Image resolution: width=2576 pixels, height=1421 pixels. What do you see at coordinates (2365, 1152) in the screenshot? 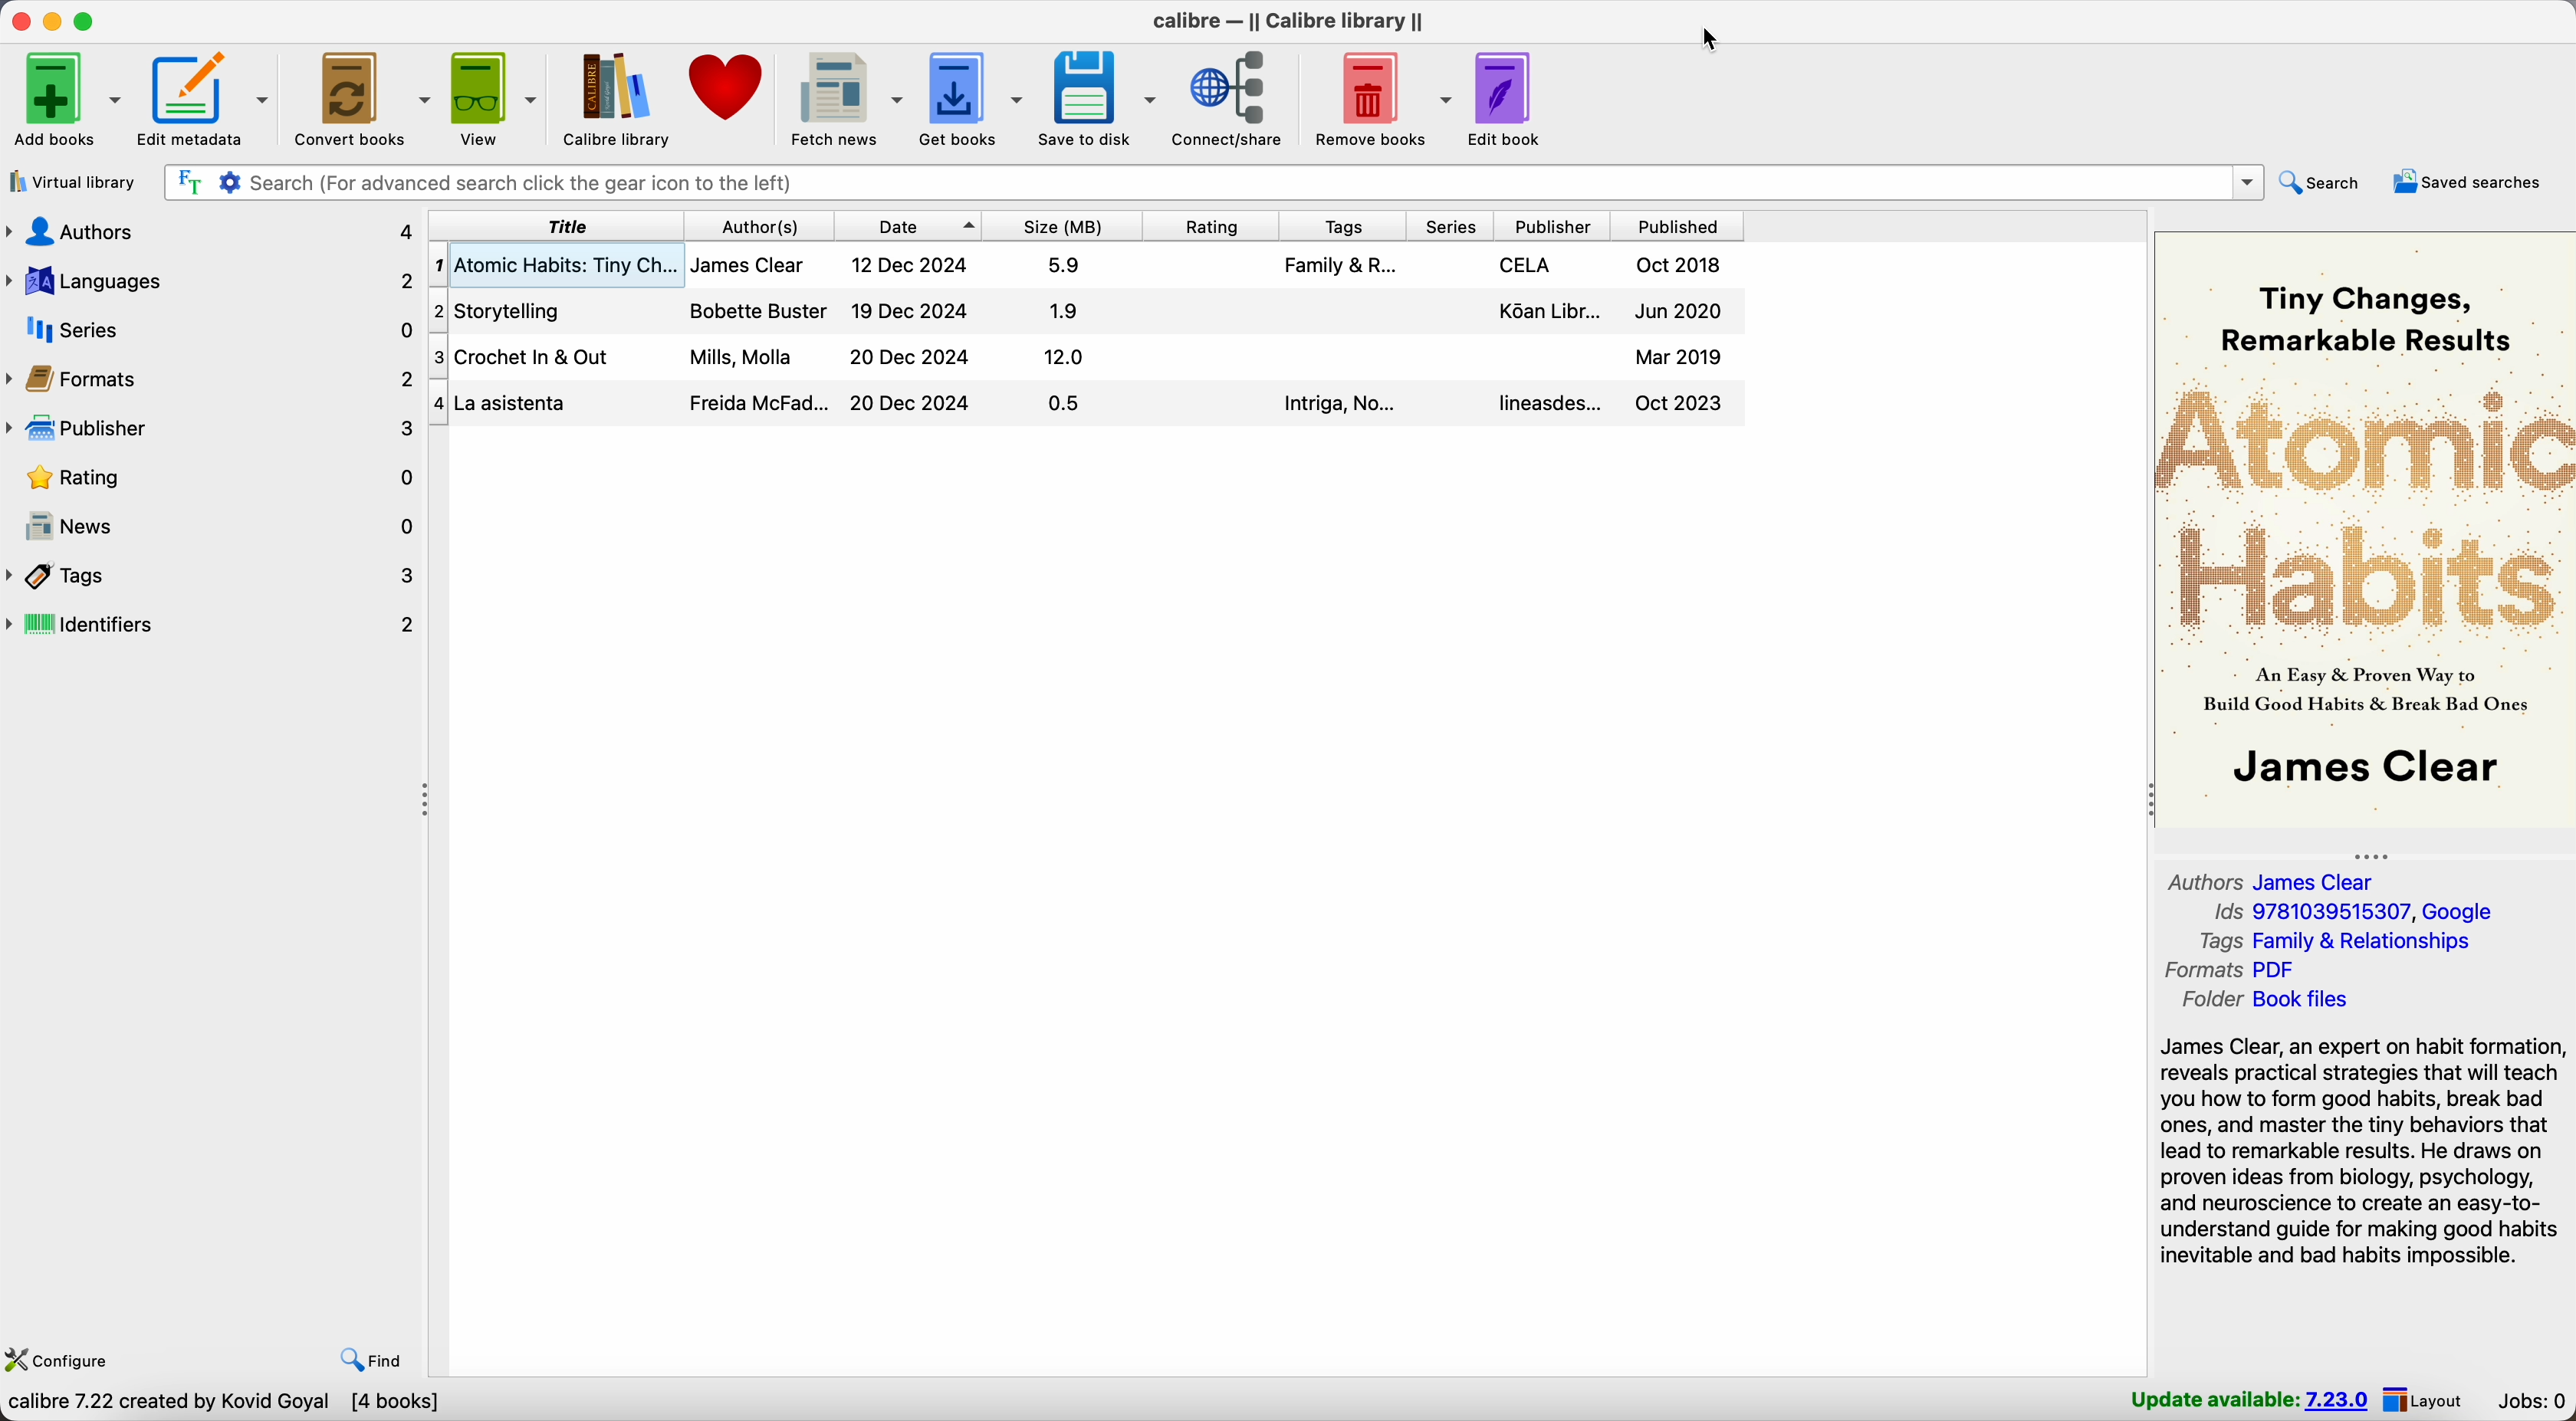
I see `James Clear, an expert on habit formation, reveals practical strategies that will teach you how to form good habits, break bad ones, and master the tiny behaviors...` at bounding box center [2365, 1152].